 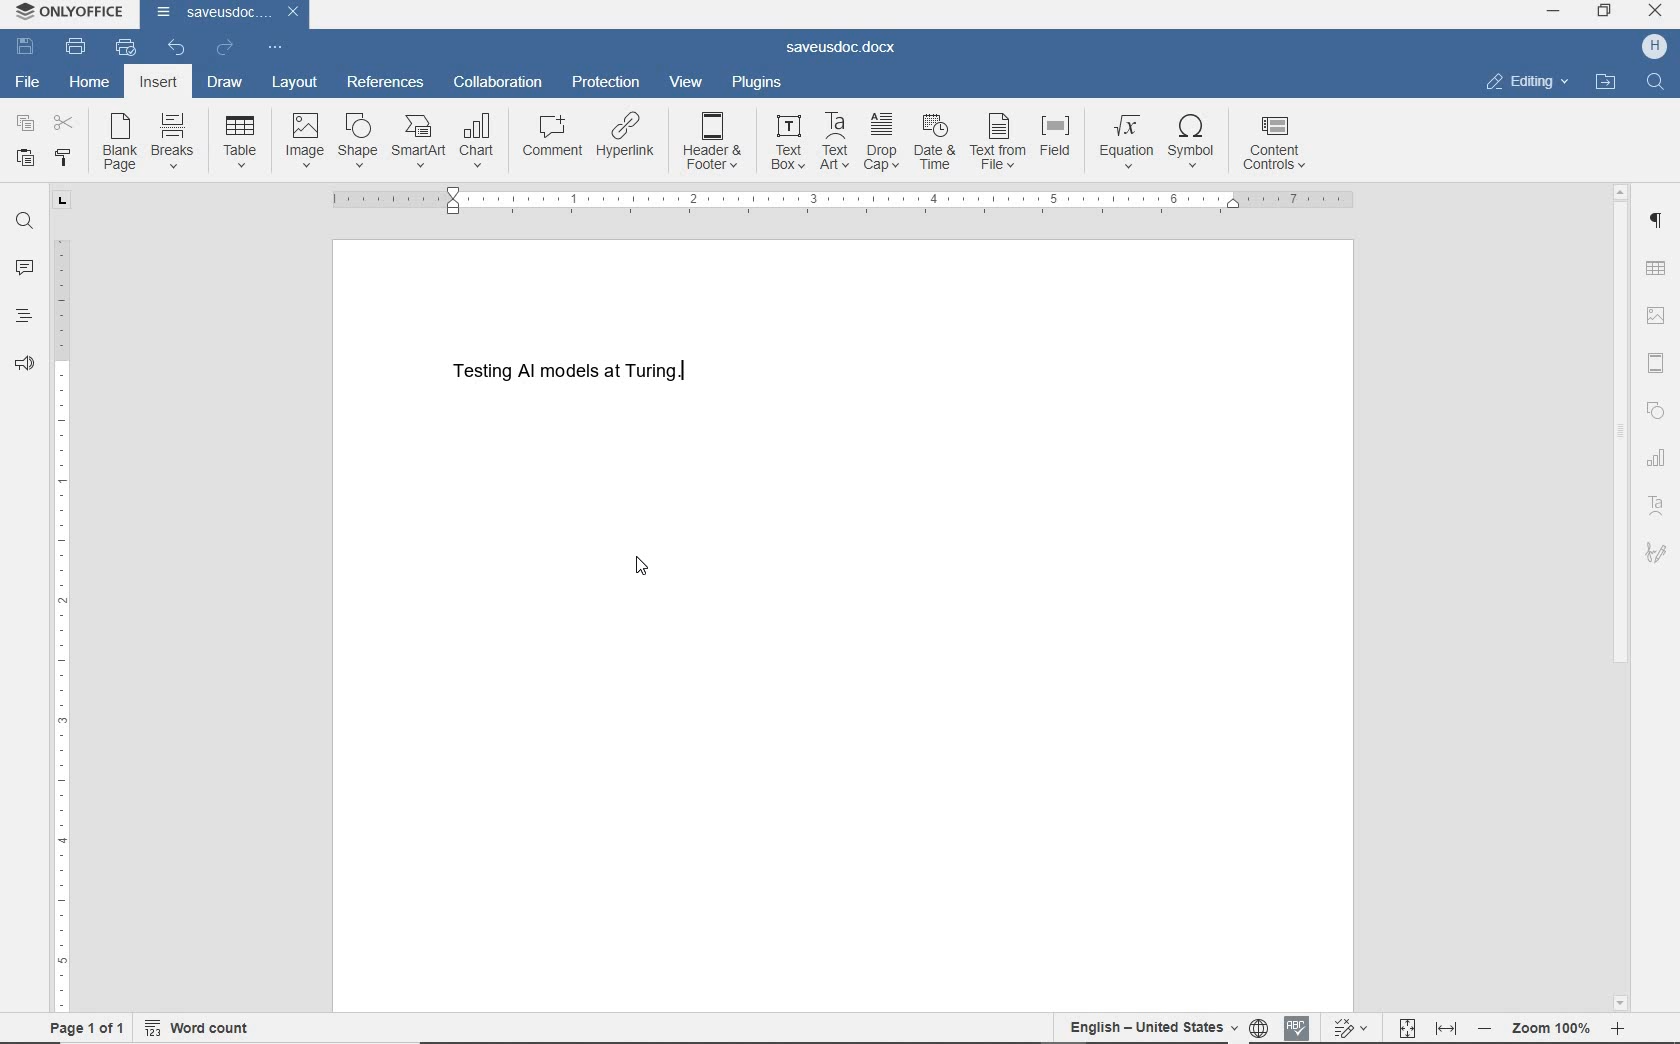 What do you see at coordinates (176, 48) in the screenshot?
I see `undo` at bounding box center [176, 48].